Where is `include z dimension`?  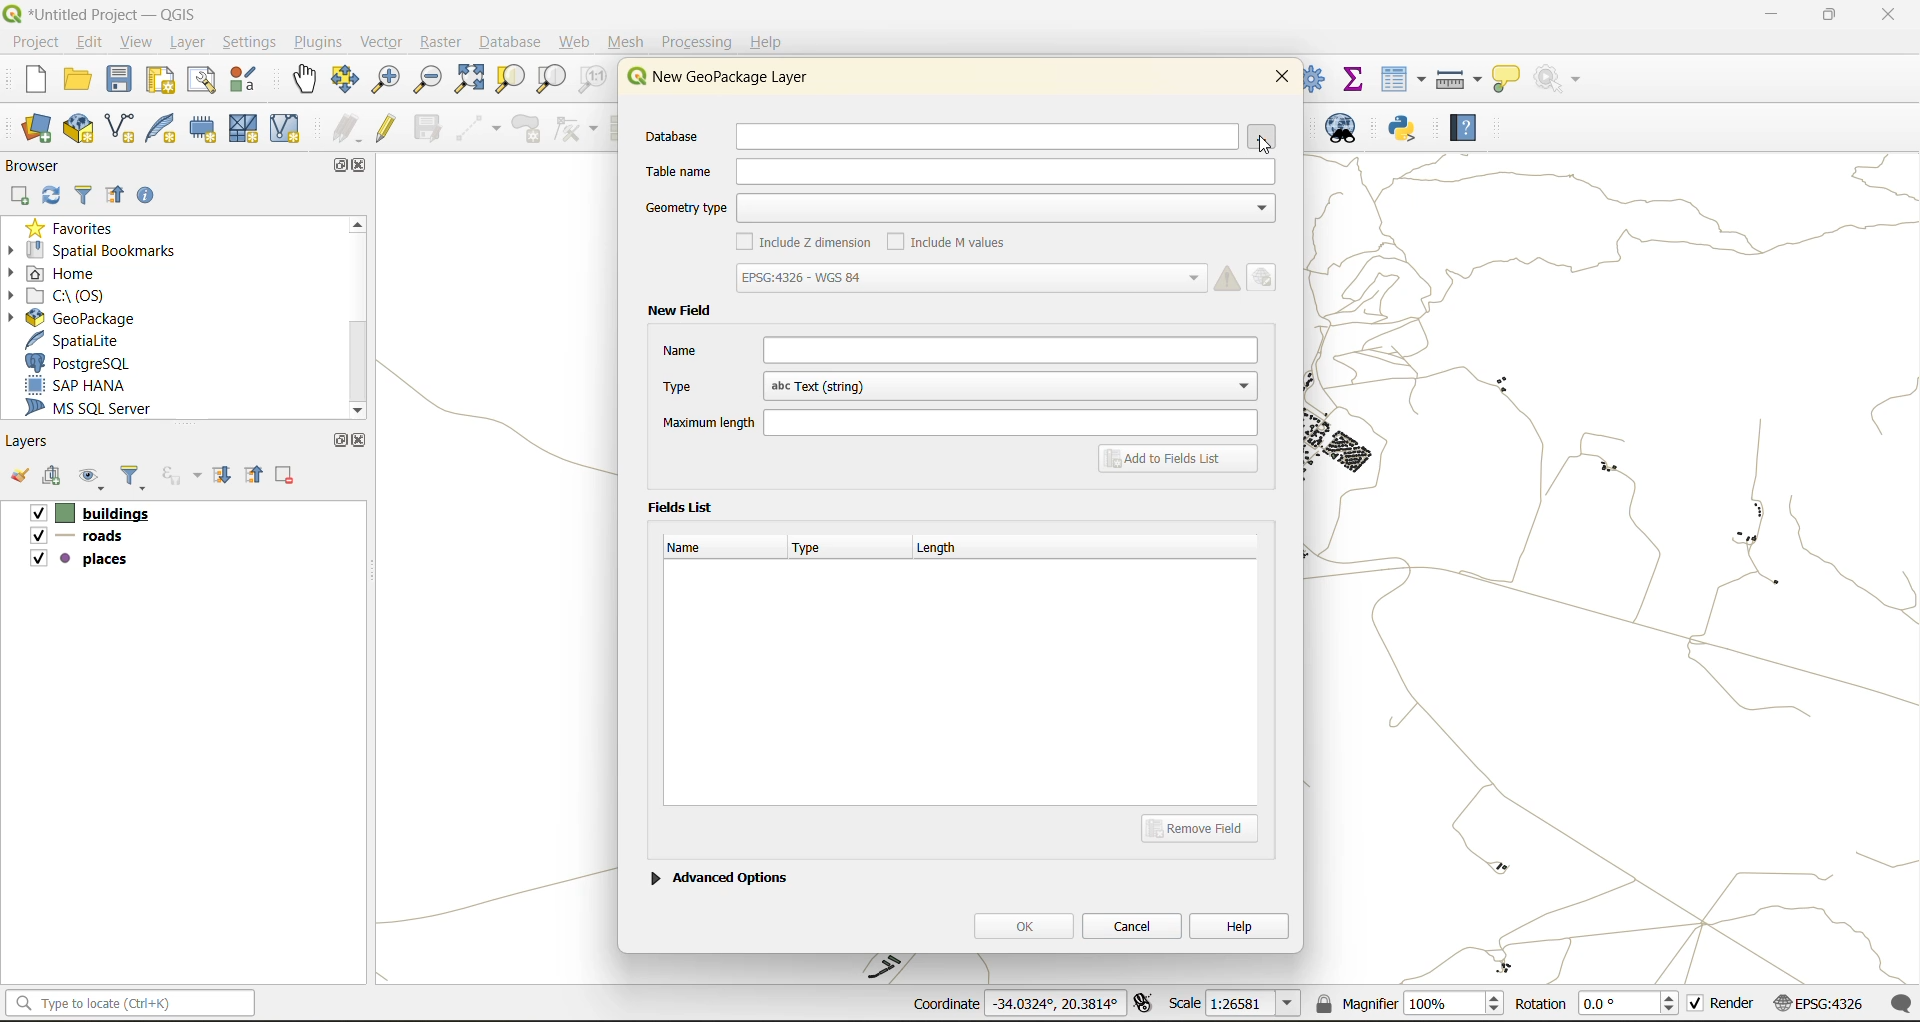
include z dimension is located at coordinates (807, 244).